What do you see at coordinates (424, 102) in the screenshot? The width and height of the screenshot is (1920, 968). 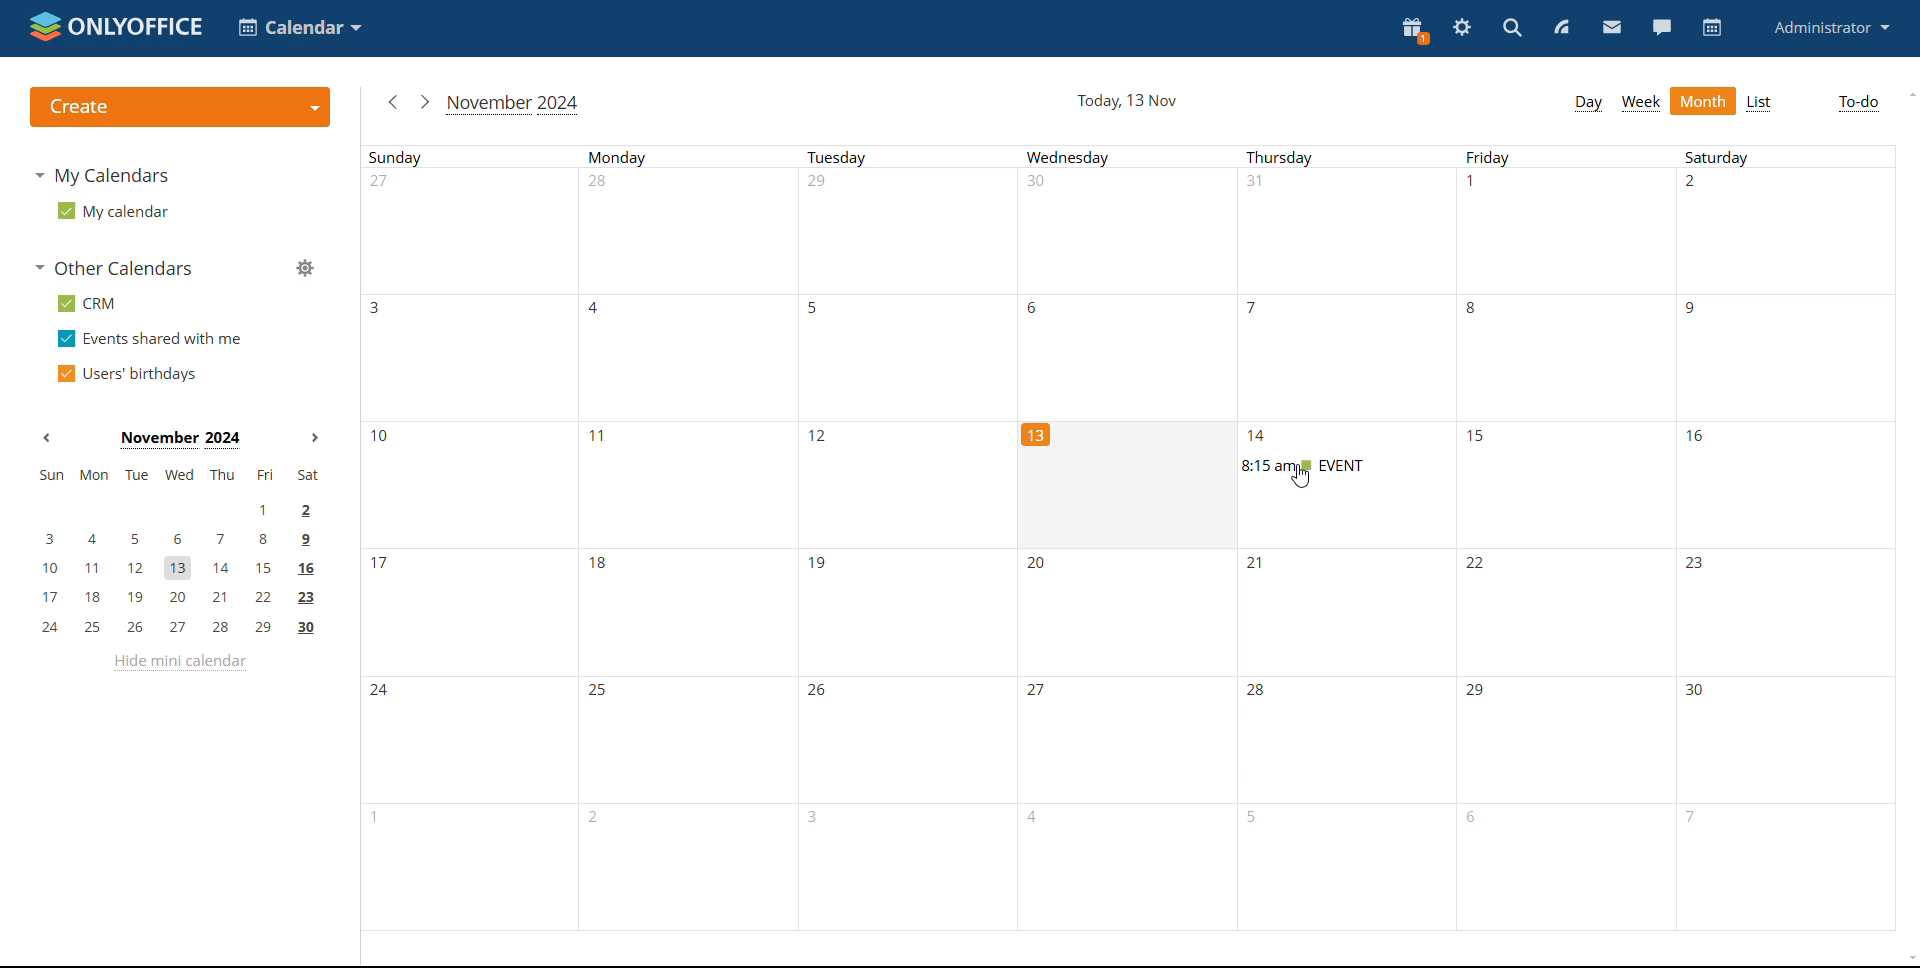 I see `next month` at bounding box center [424, 102].